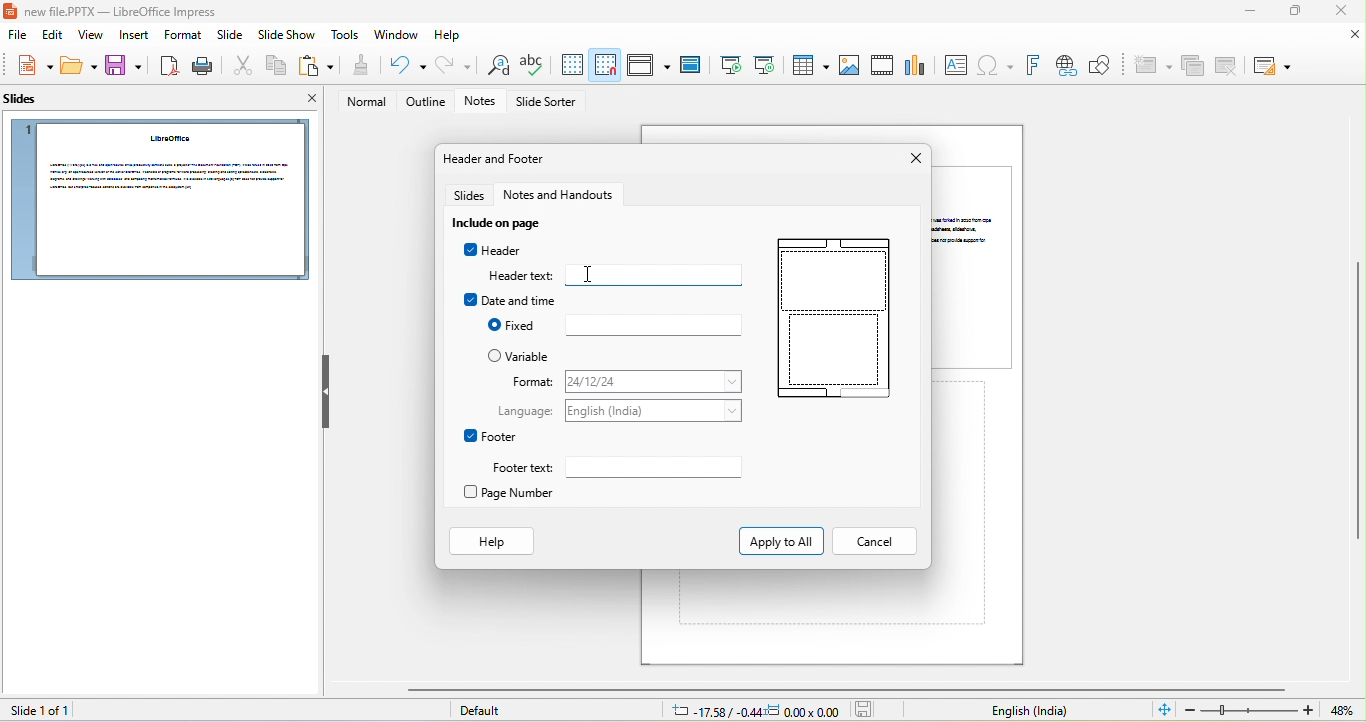 Image resolution: width=1366 pixels, height=722 pixels. I want to click on maximize, so click(1293, 12).